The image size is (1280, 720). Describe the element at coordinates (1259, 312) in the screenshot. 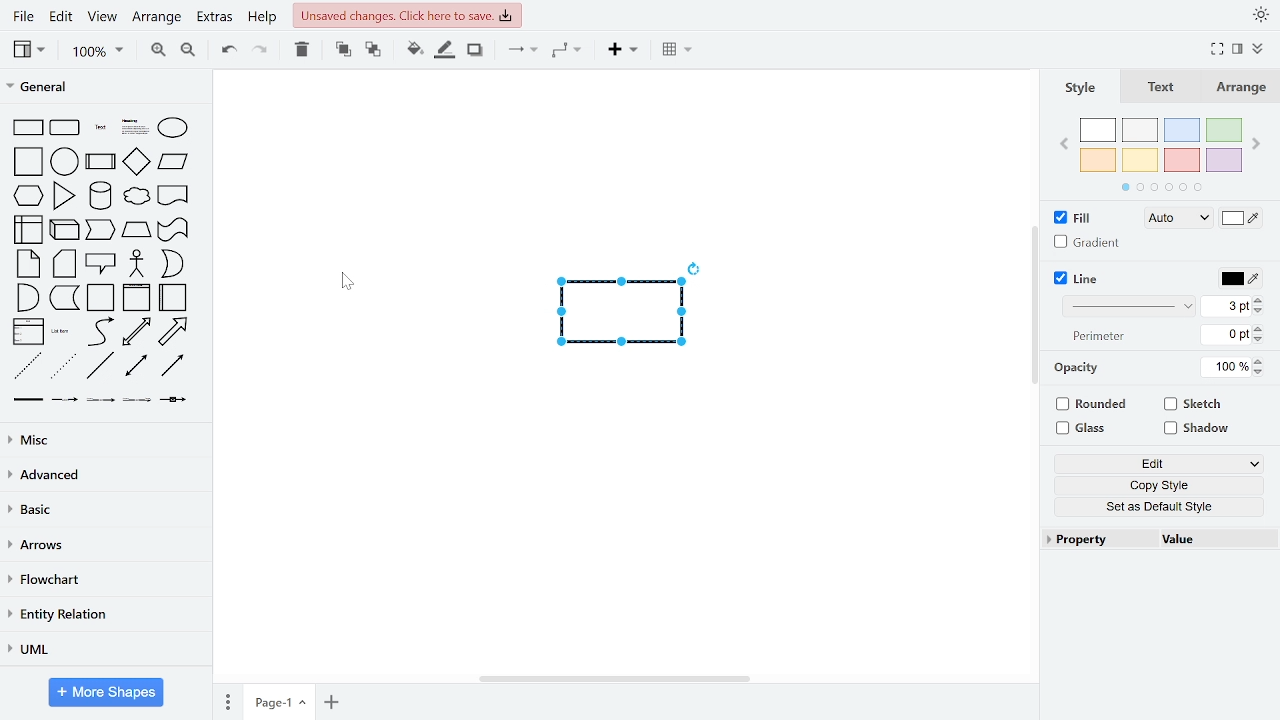

I see `decrease line width` at that location.